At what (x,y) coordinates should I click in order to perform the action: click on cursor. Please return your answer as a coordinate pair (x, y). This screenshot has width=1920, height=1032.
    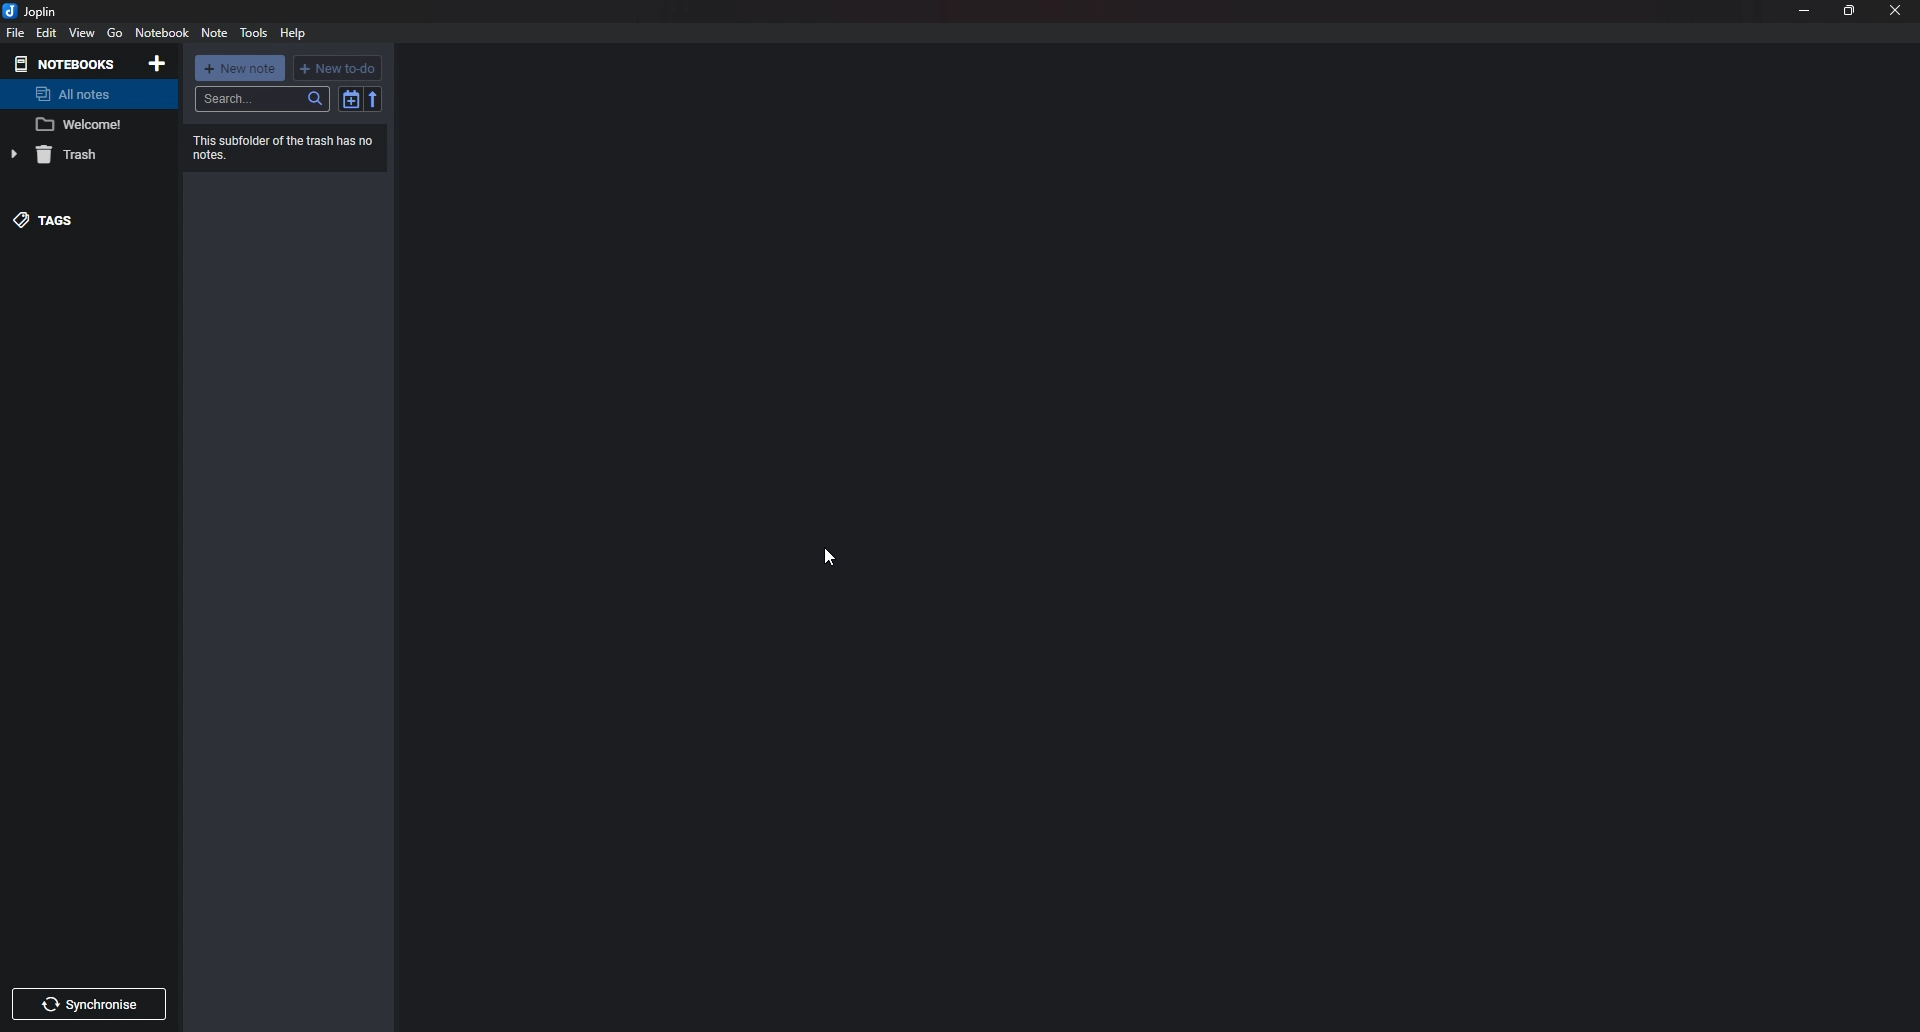
    Looking at the image, I should click on (831, 555).